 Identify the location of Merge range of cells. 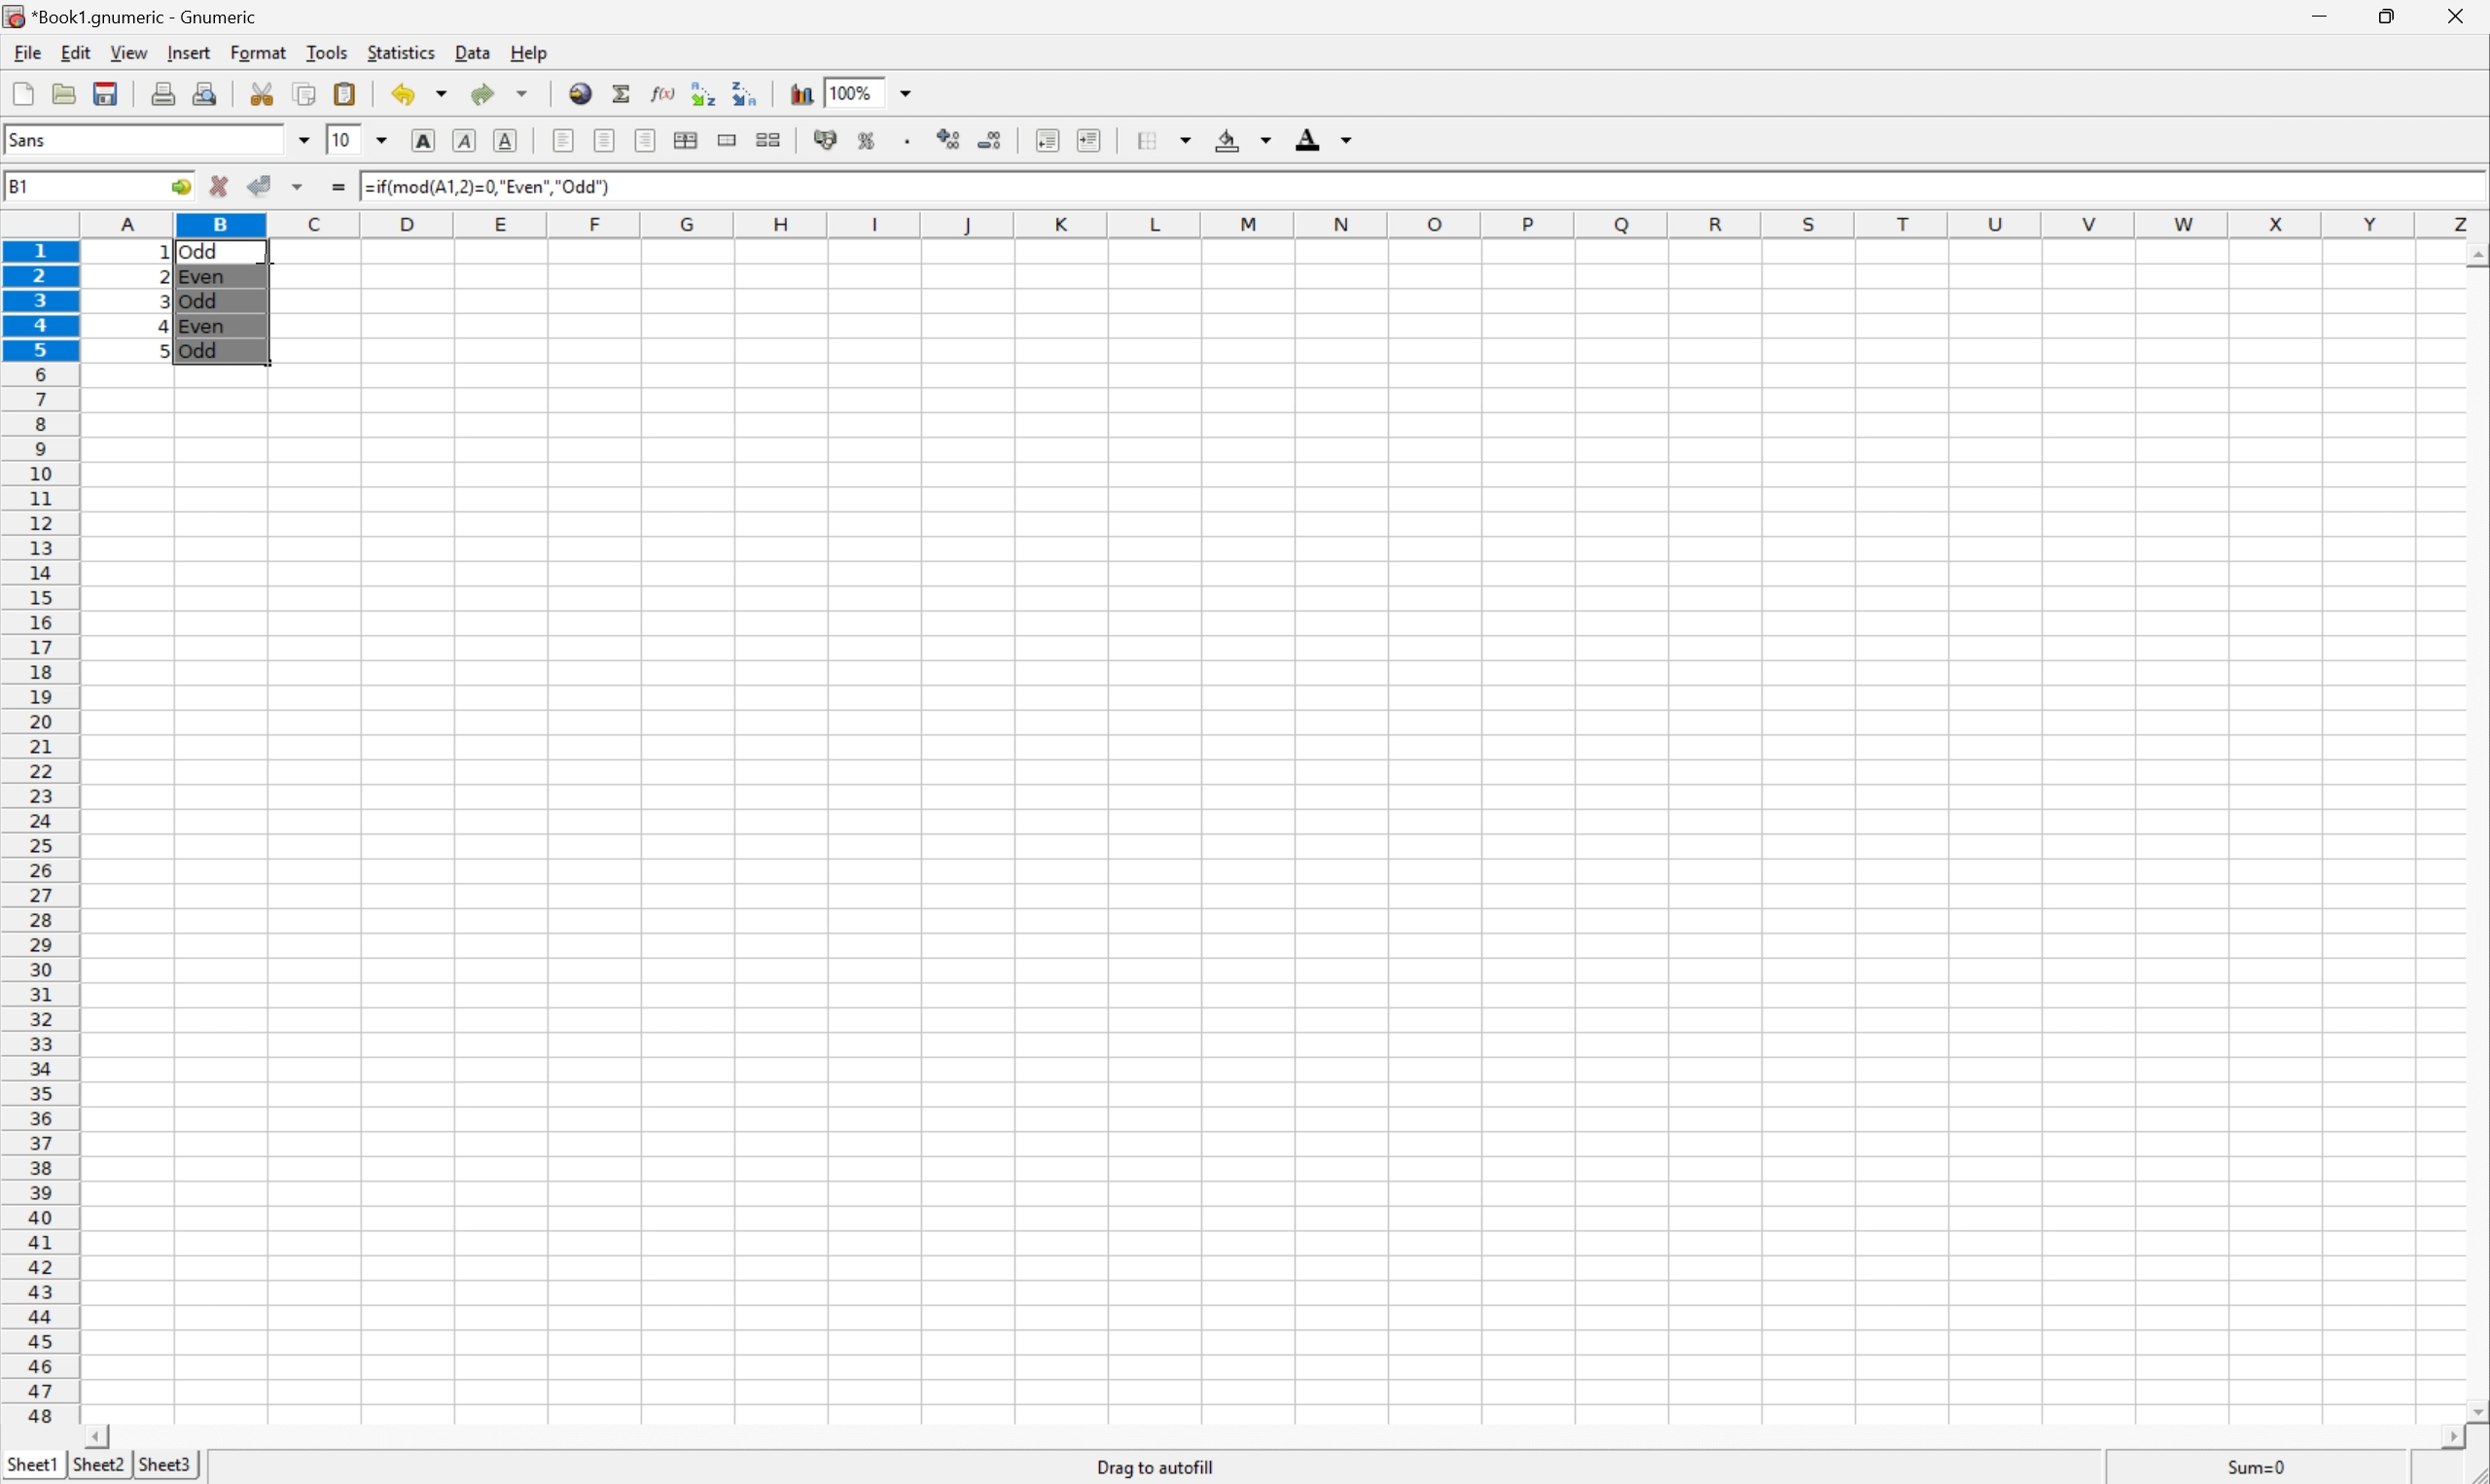
(727, 140).